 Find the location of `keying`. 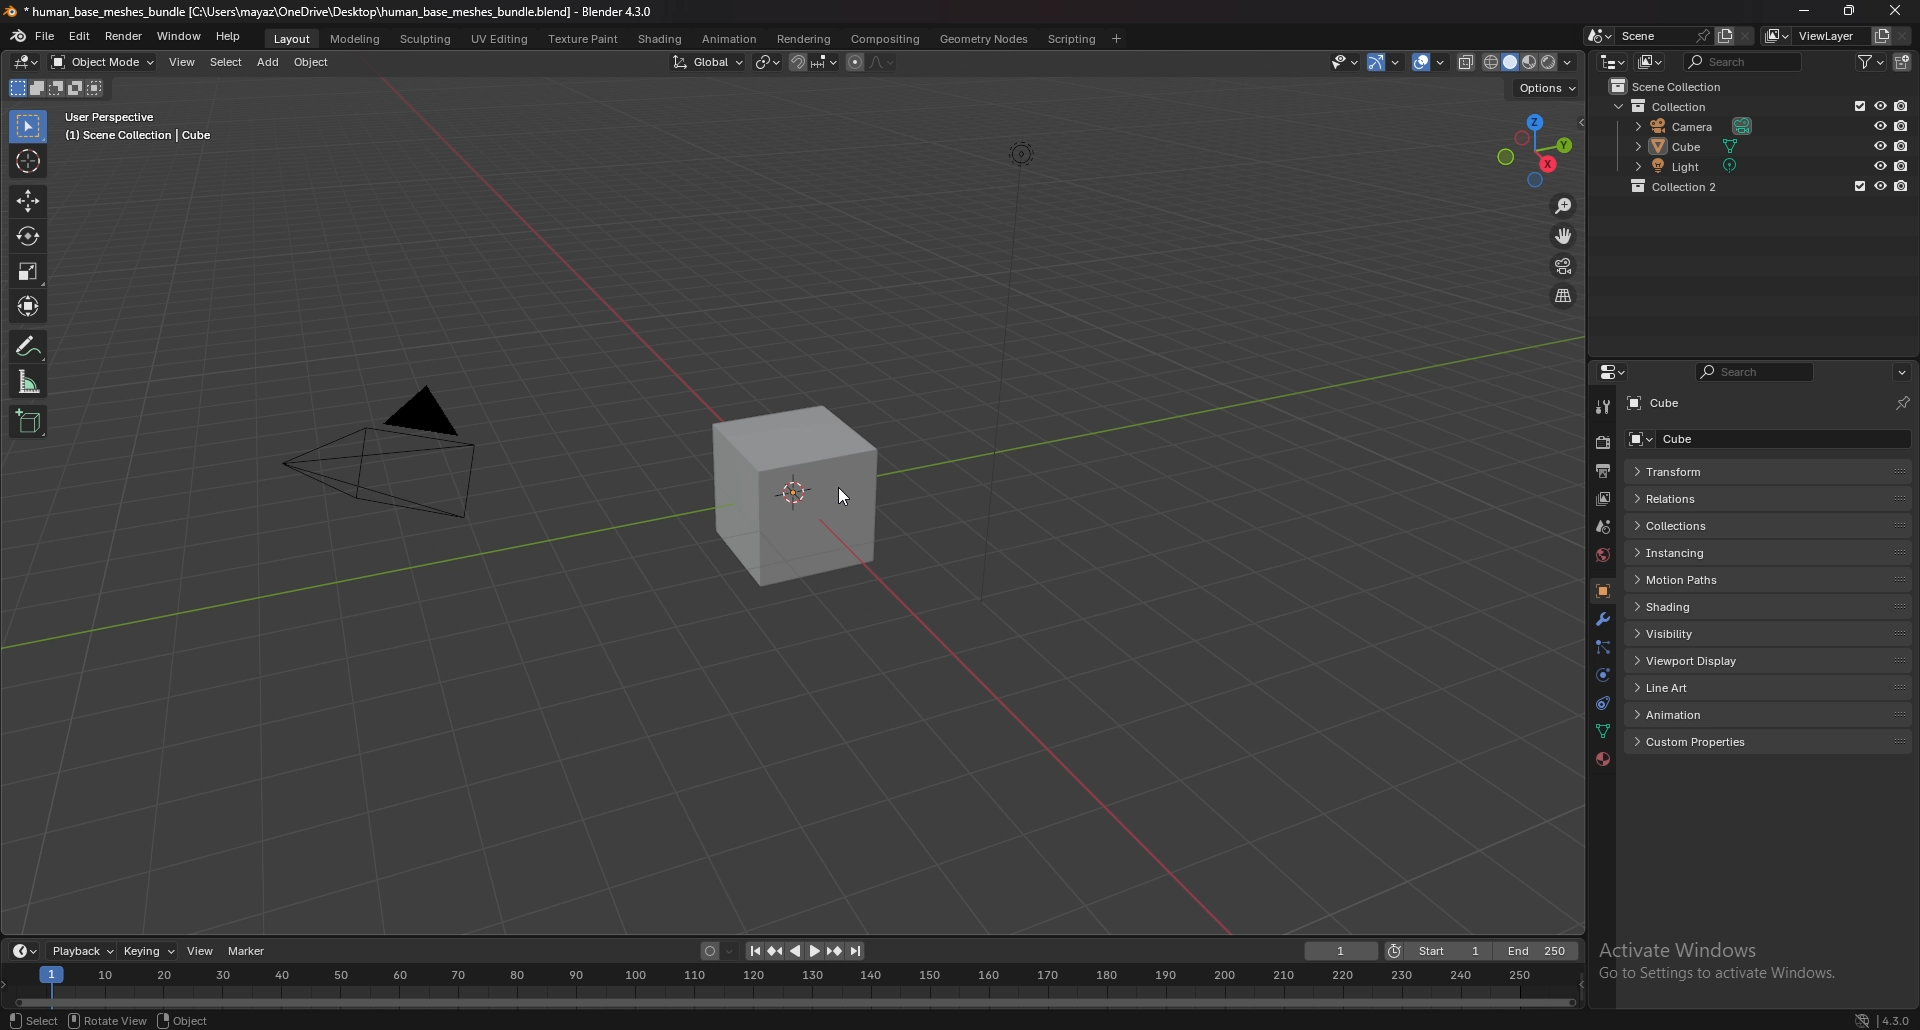

keying is located at coordinates (152, 951).